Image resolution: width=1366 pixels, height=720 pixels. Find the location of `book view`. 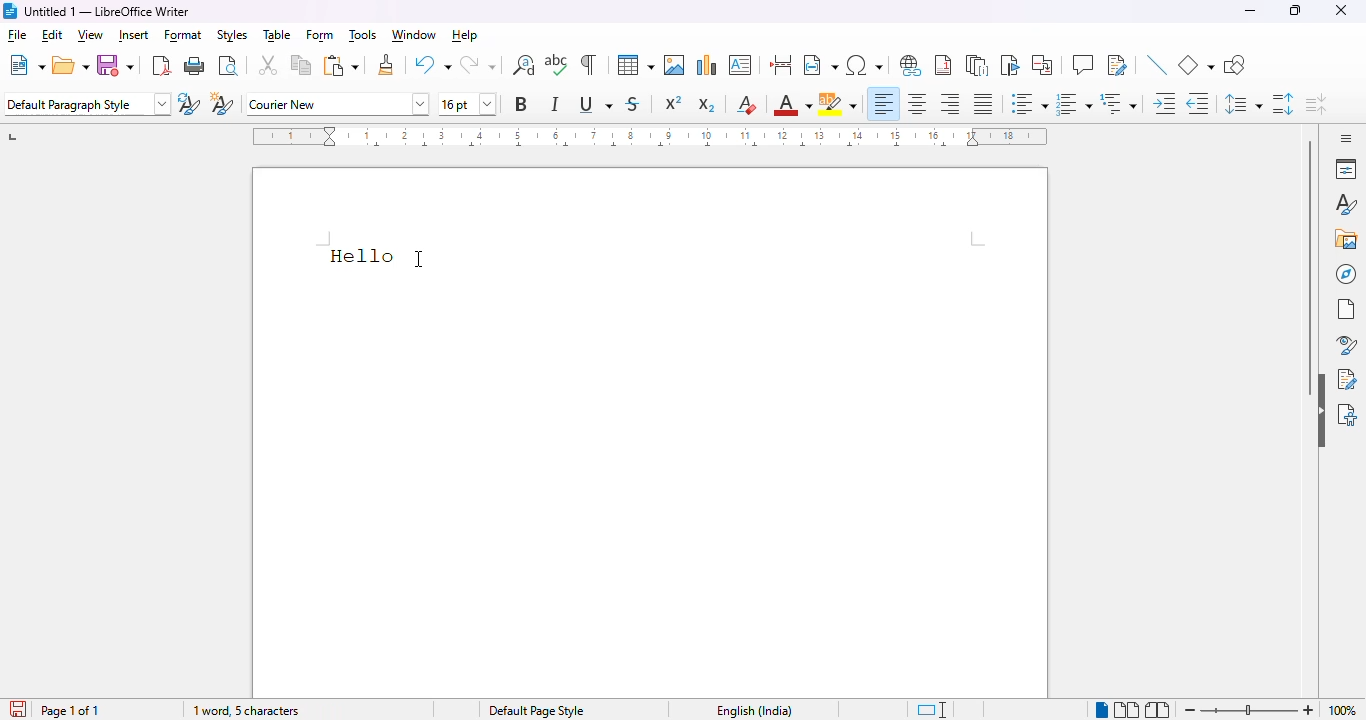

book view is located at coordinates (1159, 709).